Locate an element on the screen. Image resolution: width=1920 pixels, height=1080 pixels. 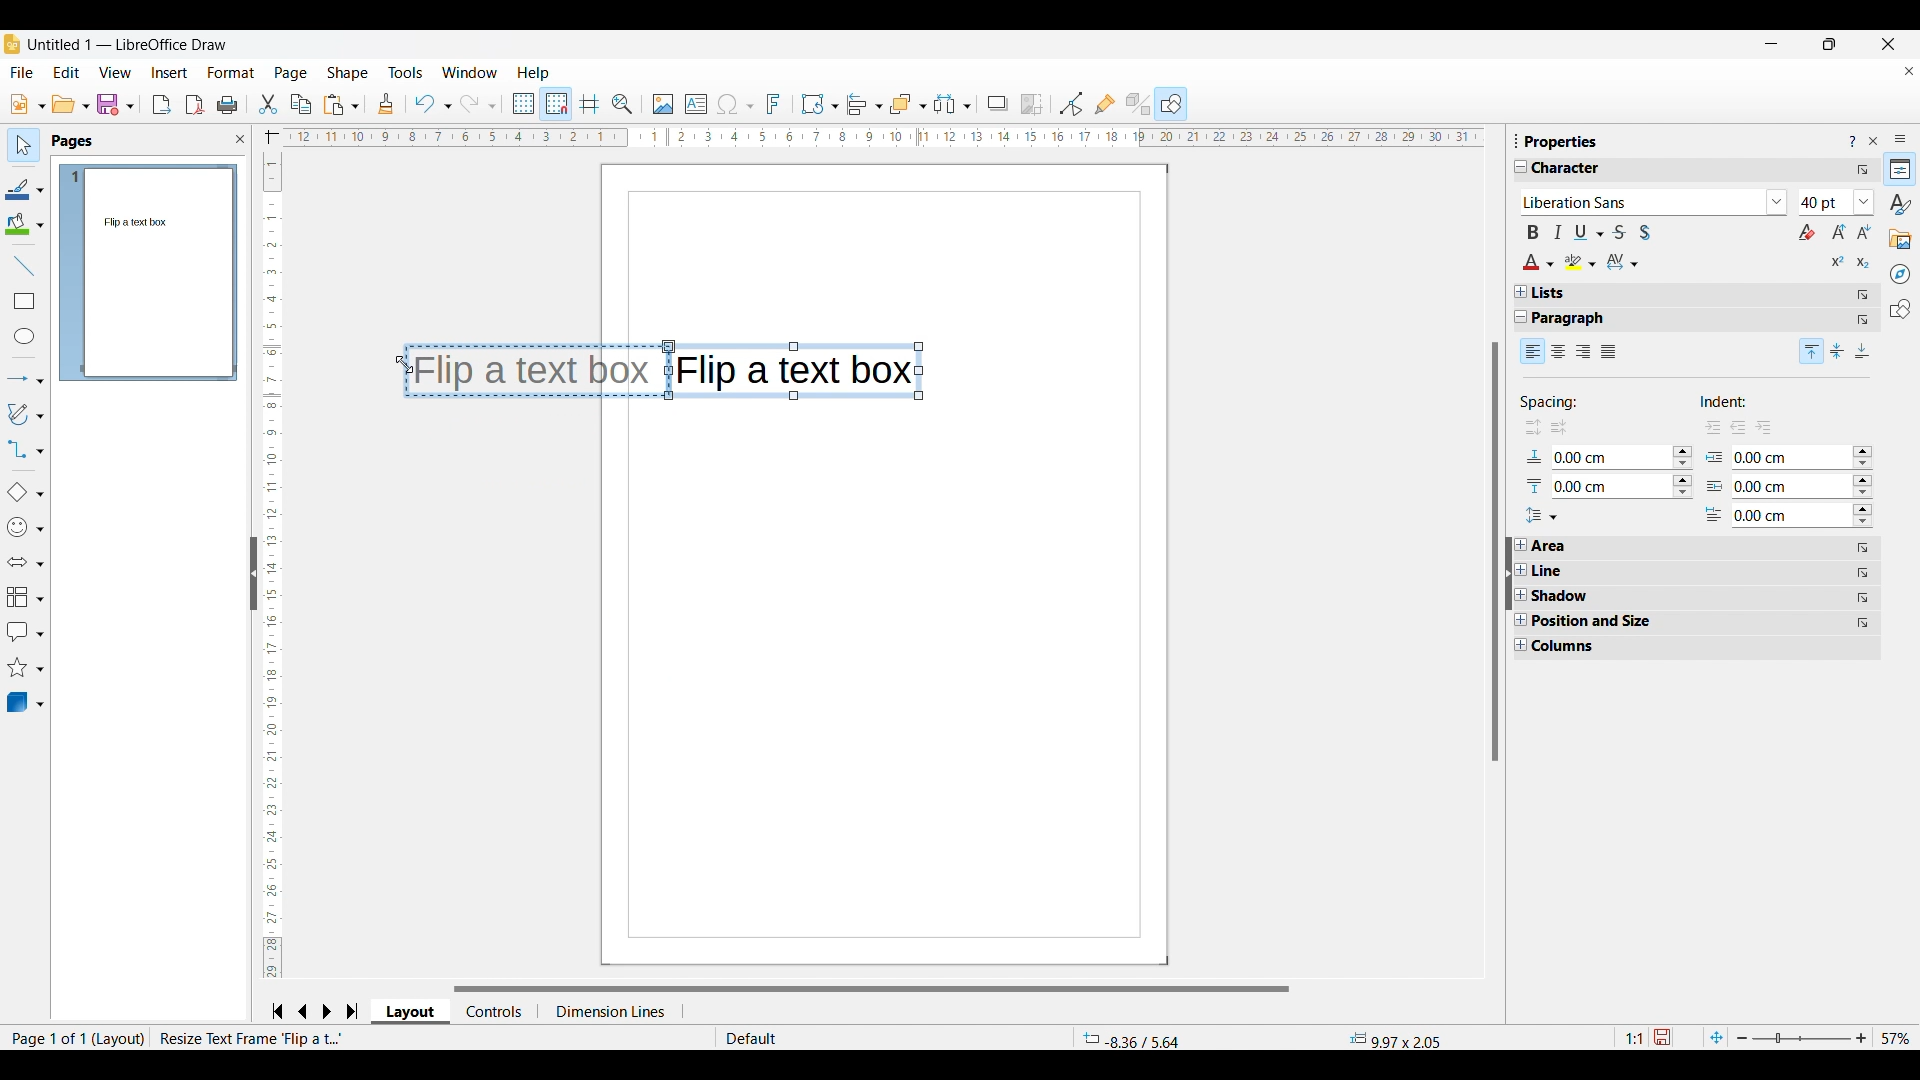
Horizontal ruler is located at coordinates (870, 138).